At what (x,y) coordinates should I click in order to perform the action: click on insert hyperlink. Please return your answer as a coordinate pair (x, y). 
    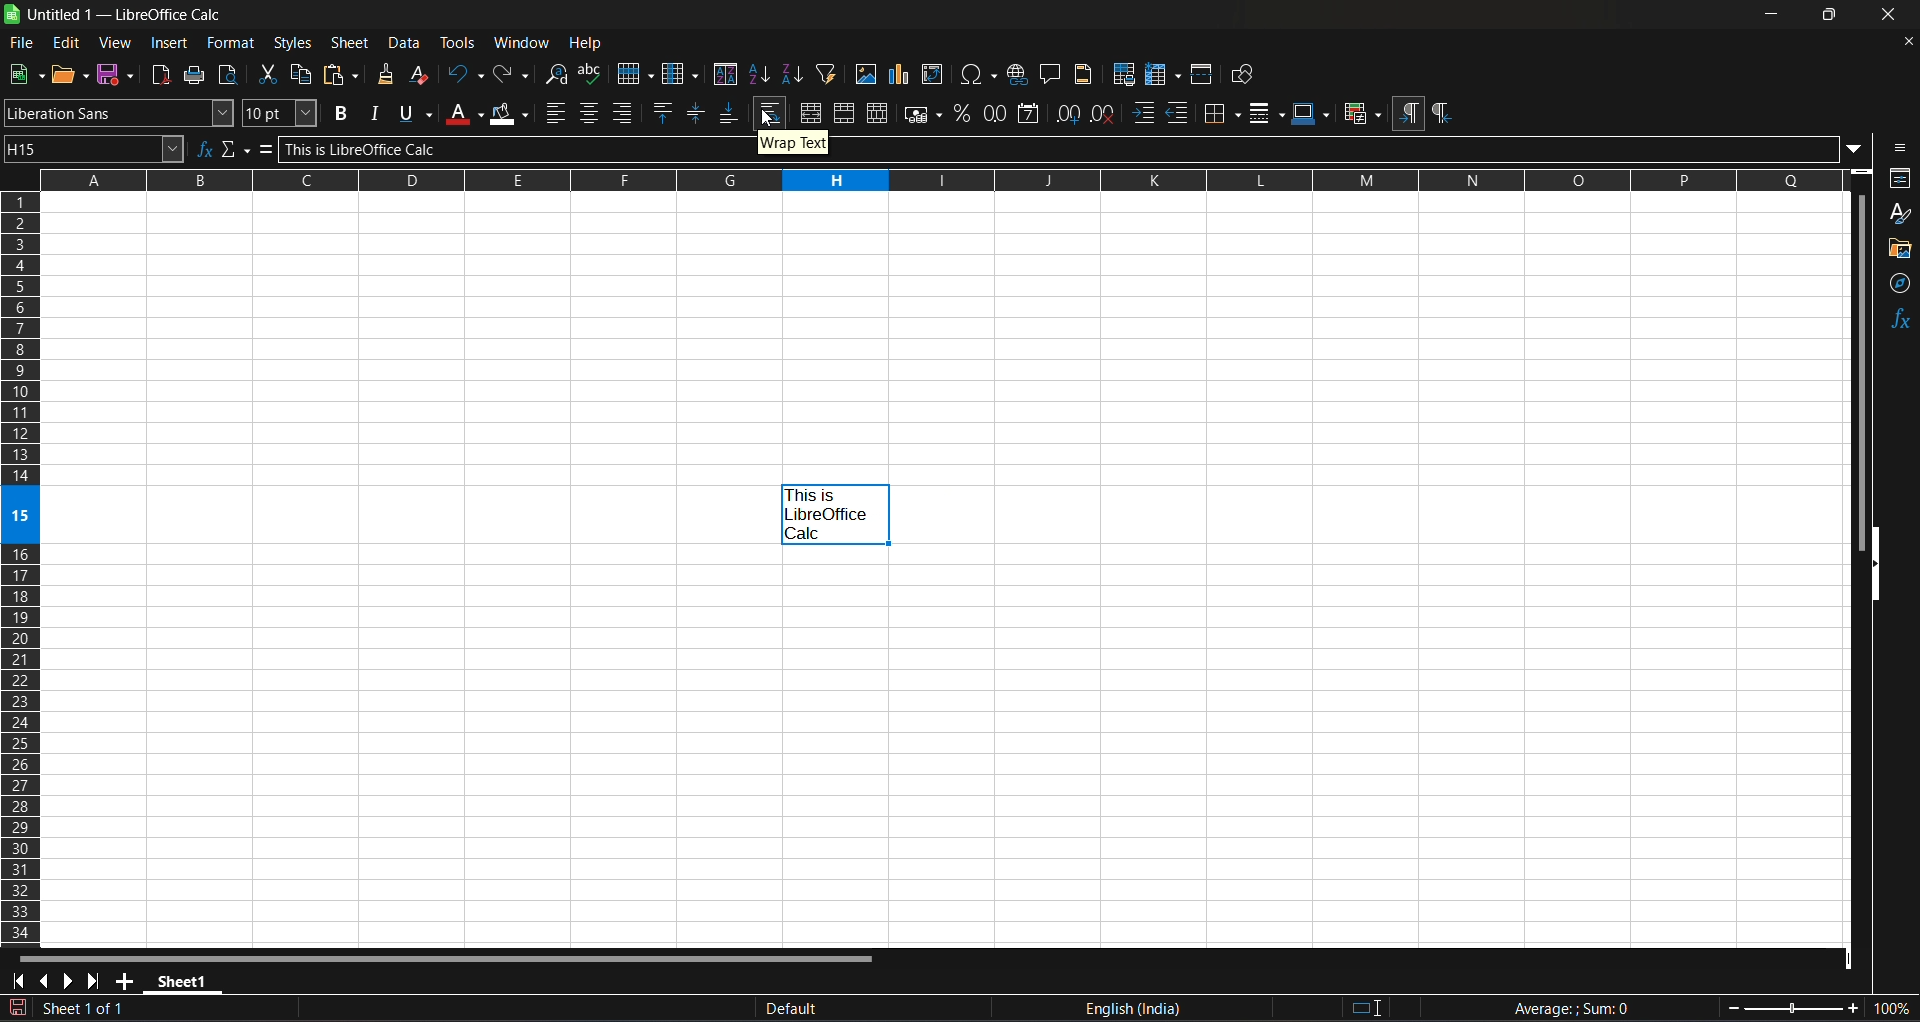
    Looking at the image, I should click on (1018, 73).